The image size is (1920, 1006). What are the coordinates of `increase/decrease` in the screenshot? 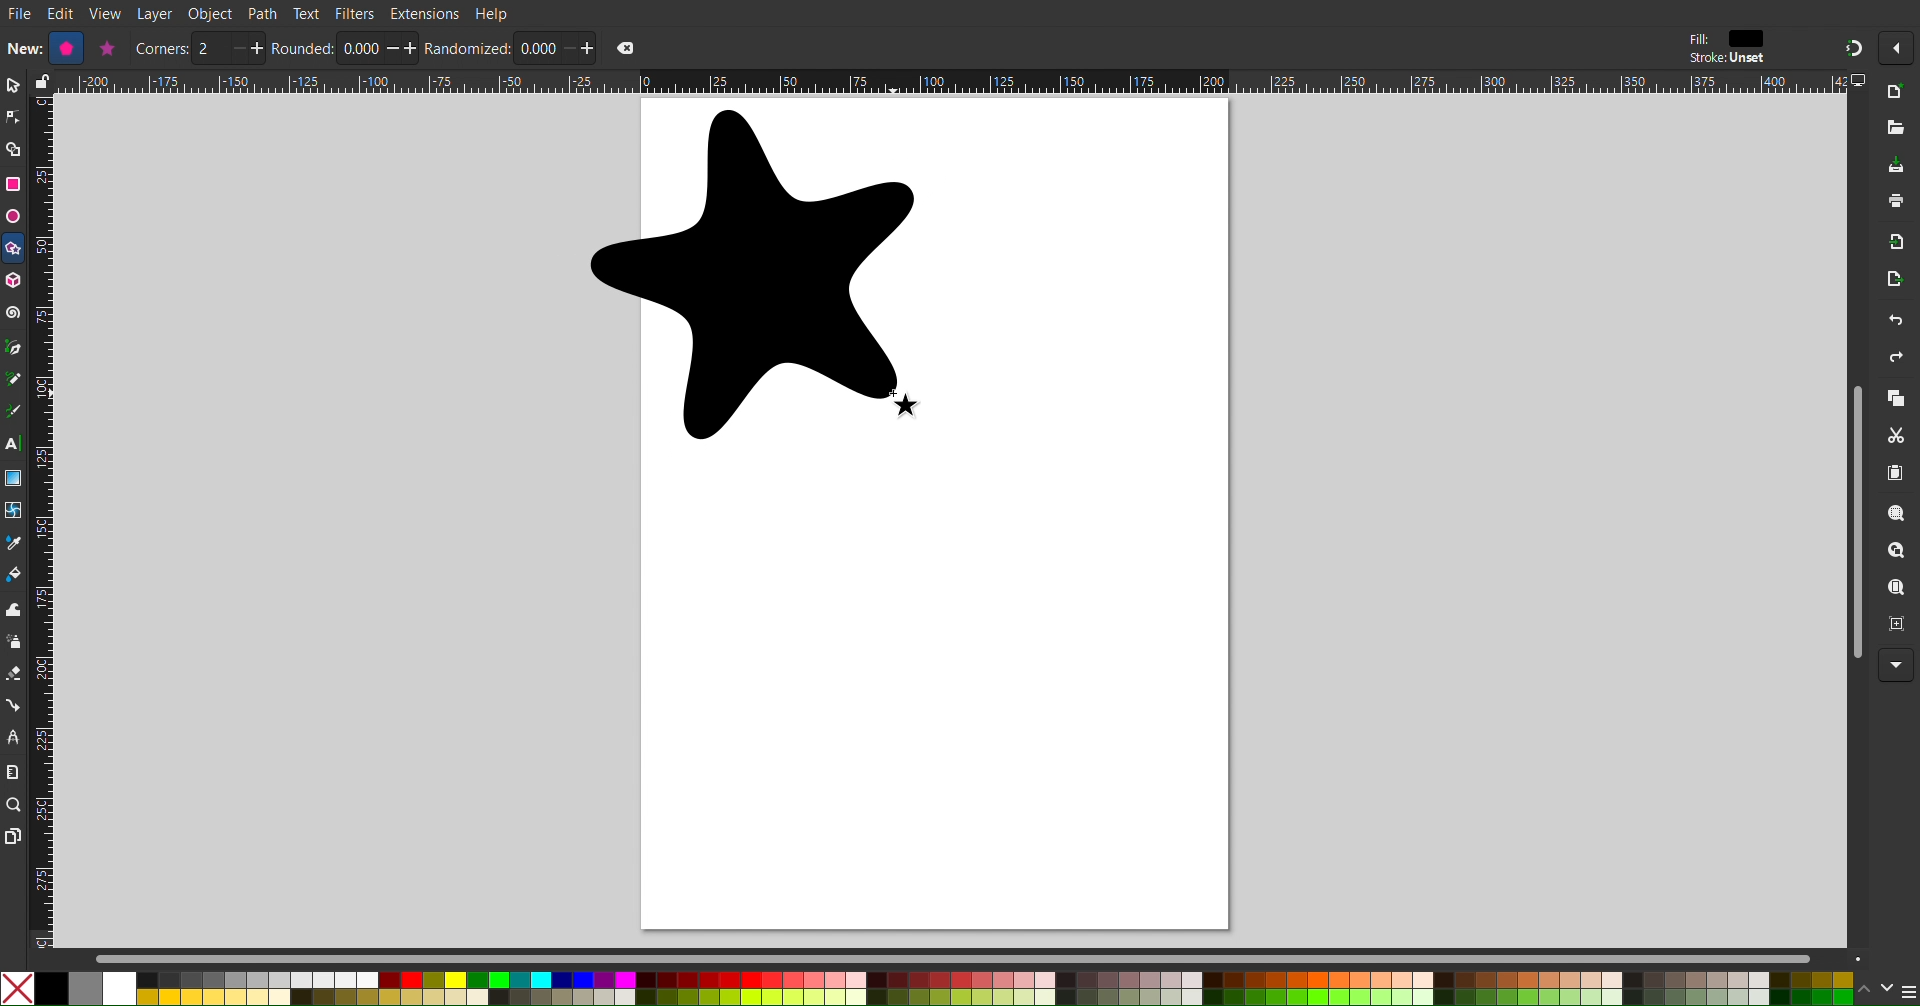 It's located at (246, 48).